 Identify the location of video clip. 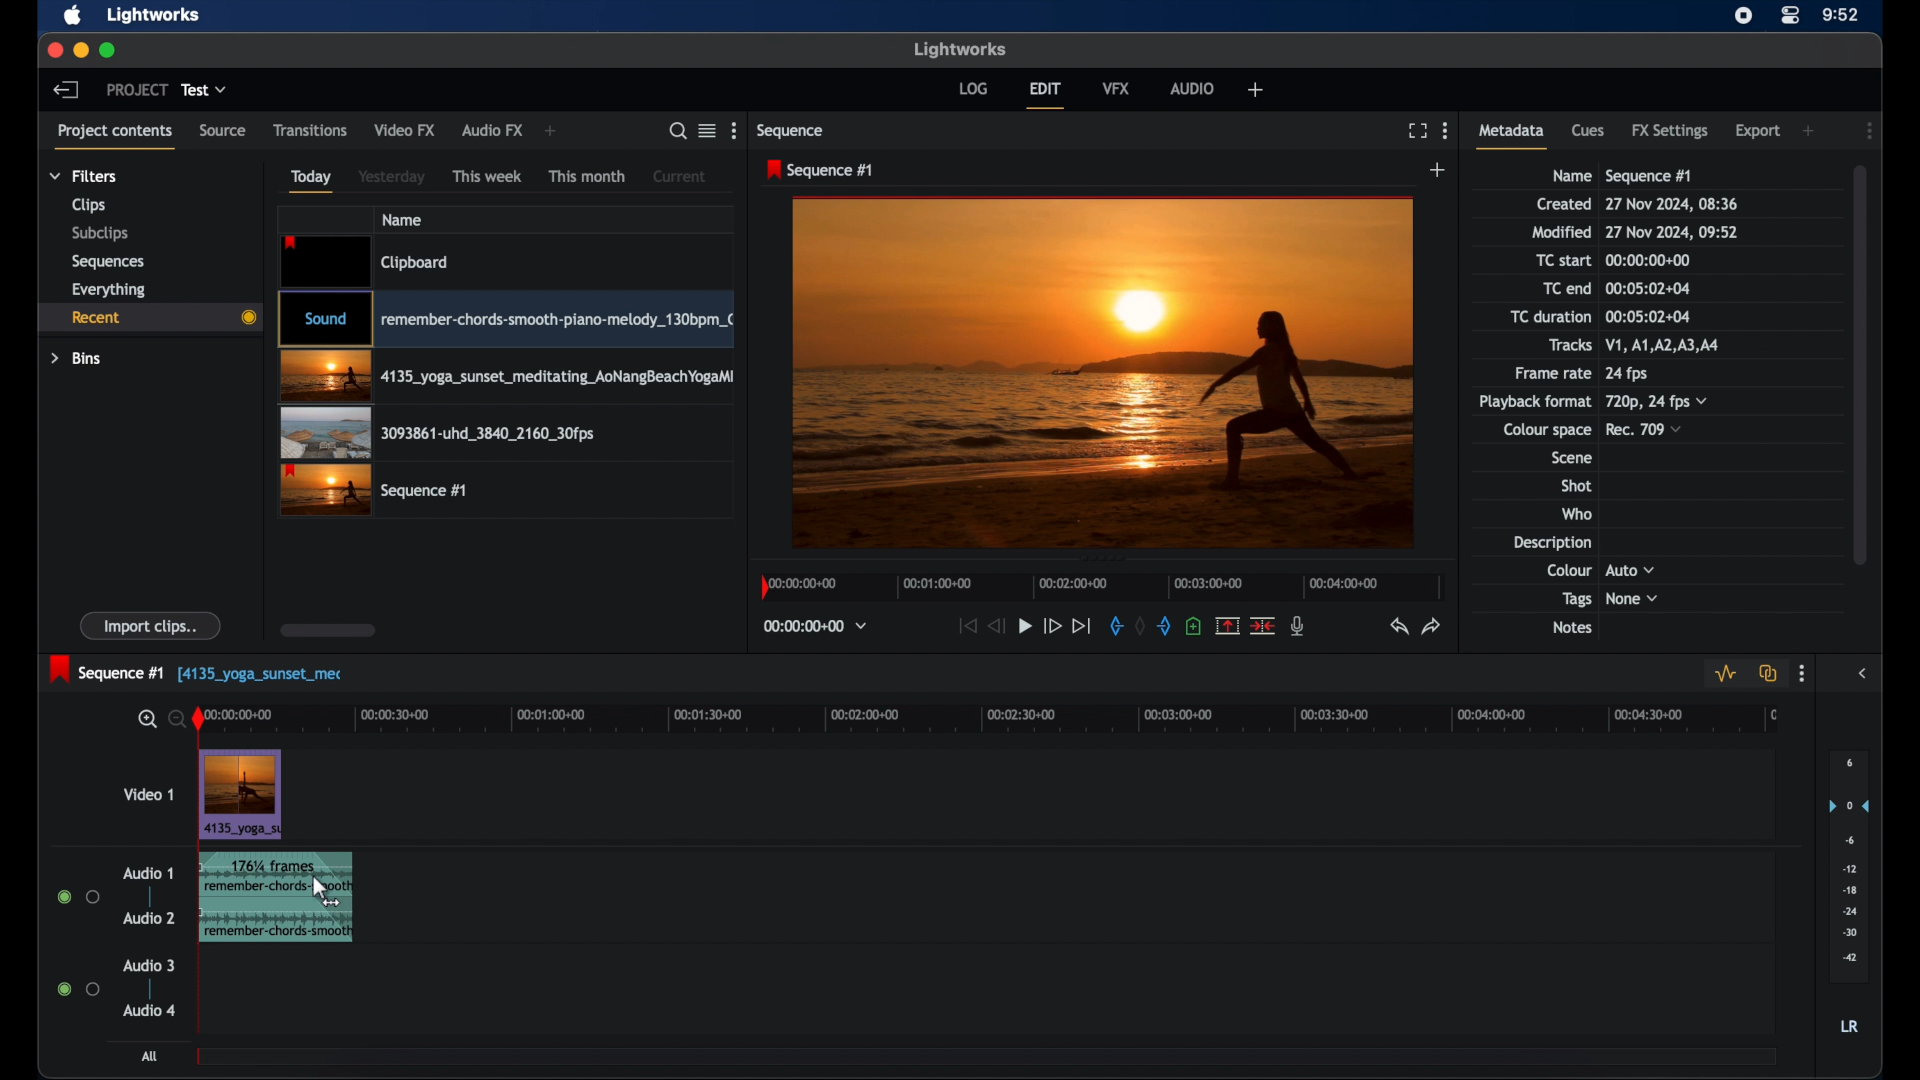
(506, 377).